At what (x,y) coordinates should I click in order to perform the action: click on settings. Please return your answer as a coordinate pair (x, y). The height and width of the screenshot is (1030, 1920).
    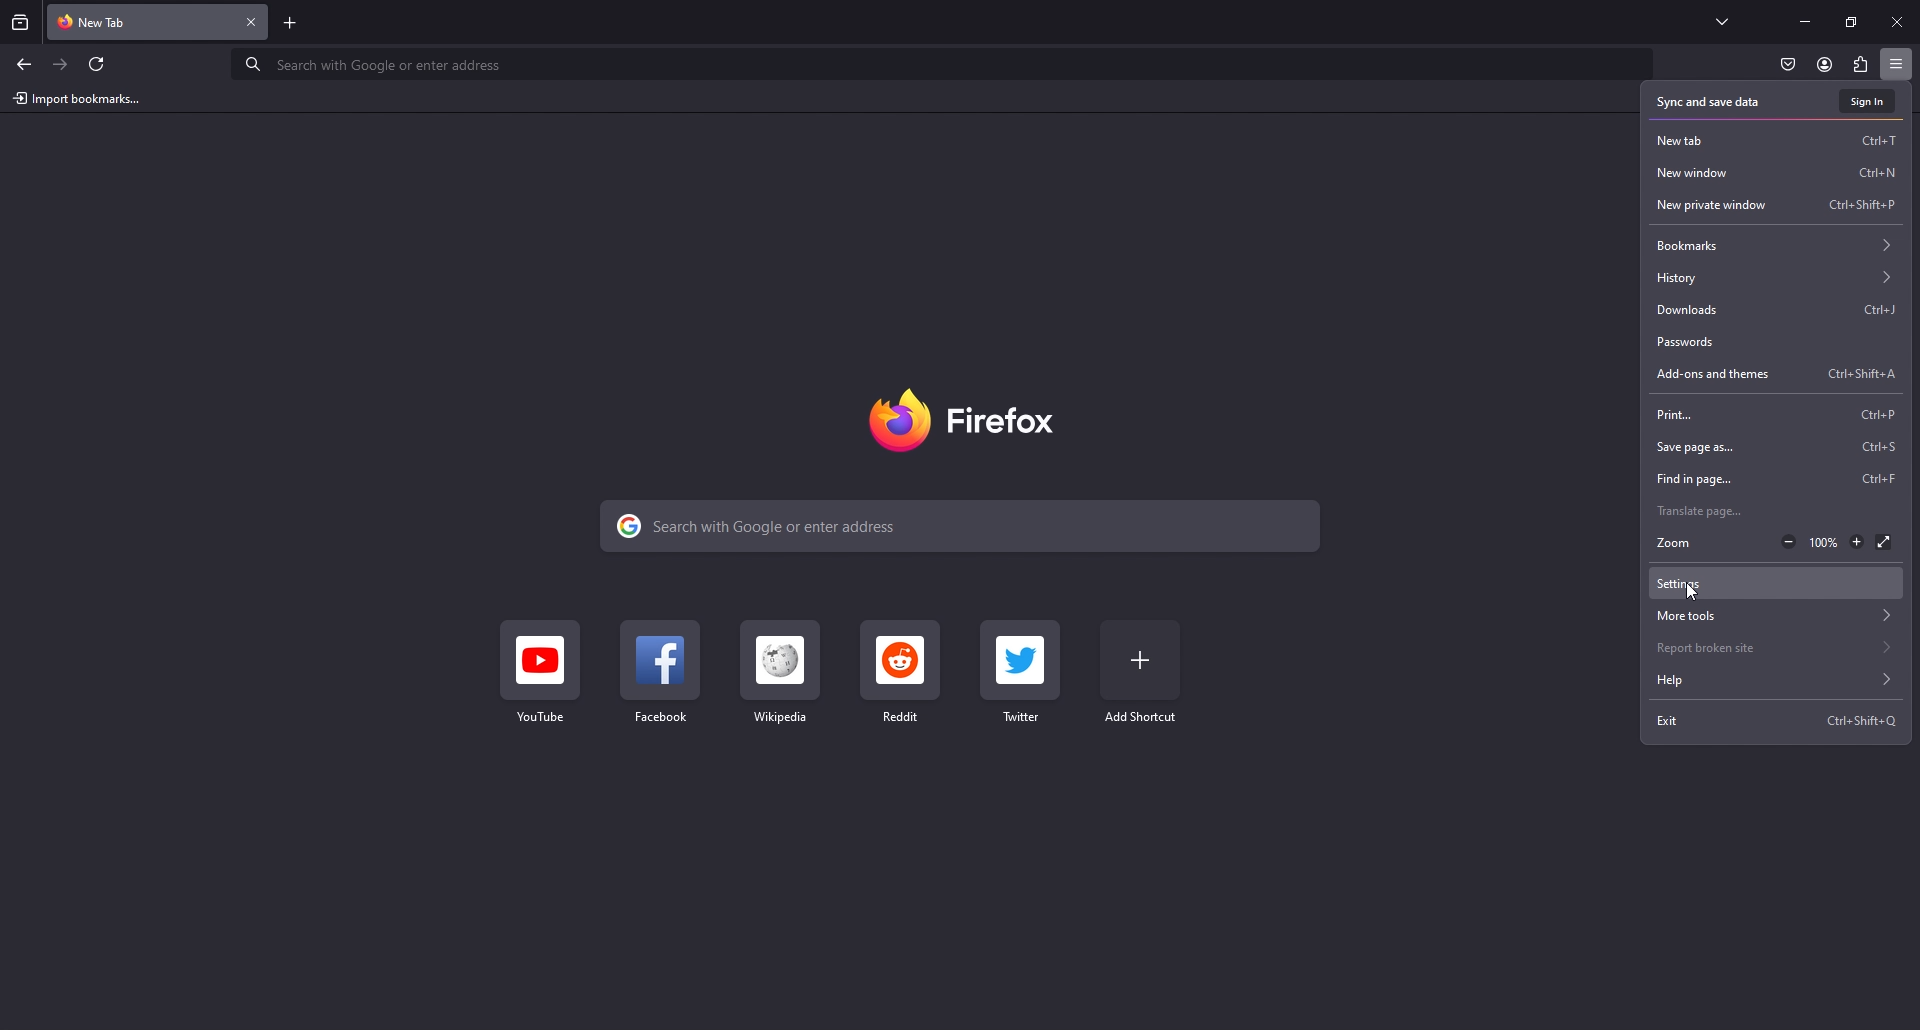
    Looking at the image, I should click on (1776, 584).